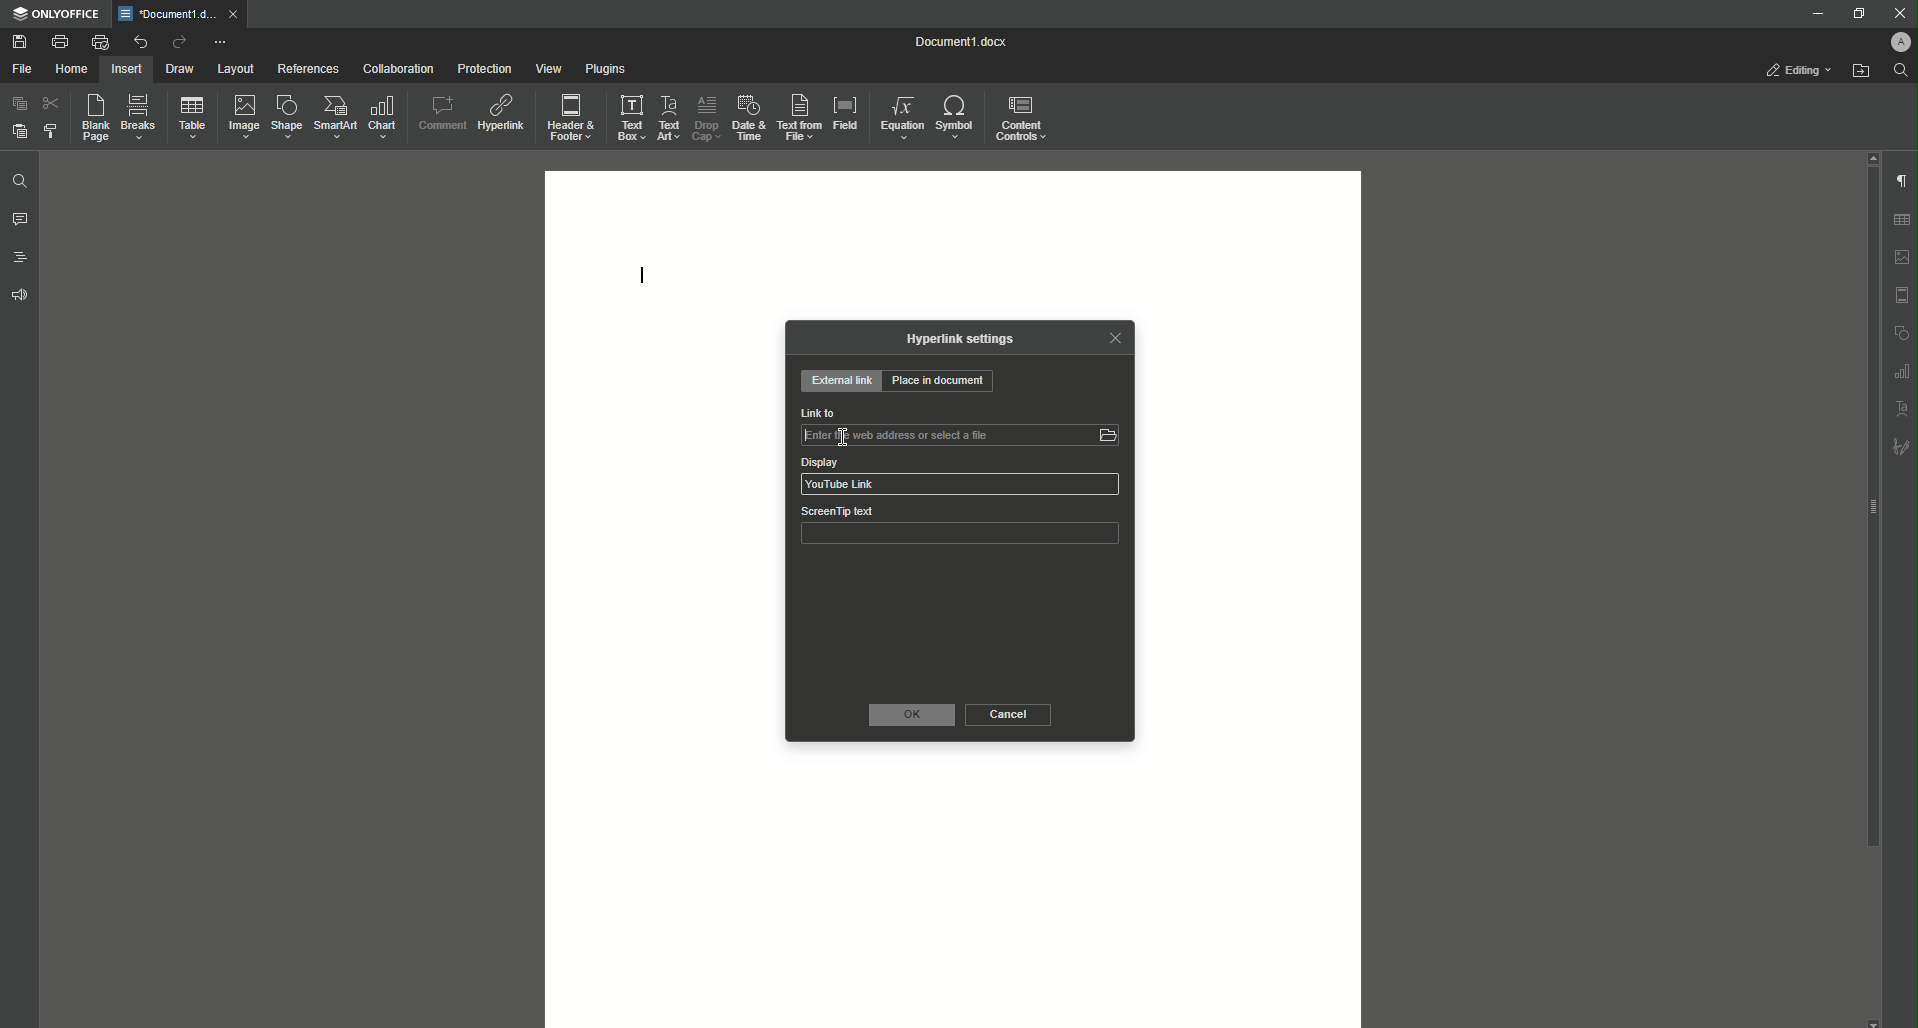 The image size is (1918, 1028). I want to click on shape settings, so click(1903, 332).